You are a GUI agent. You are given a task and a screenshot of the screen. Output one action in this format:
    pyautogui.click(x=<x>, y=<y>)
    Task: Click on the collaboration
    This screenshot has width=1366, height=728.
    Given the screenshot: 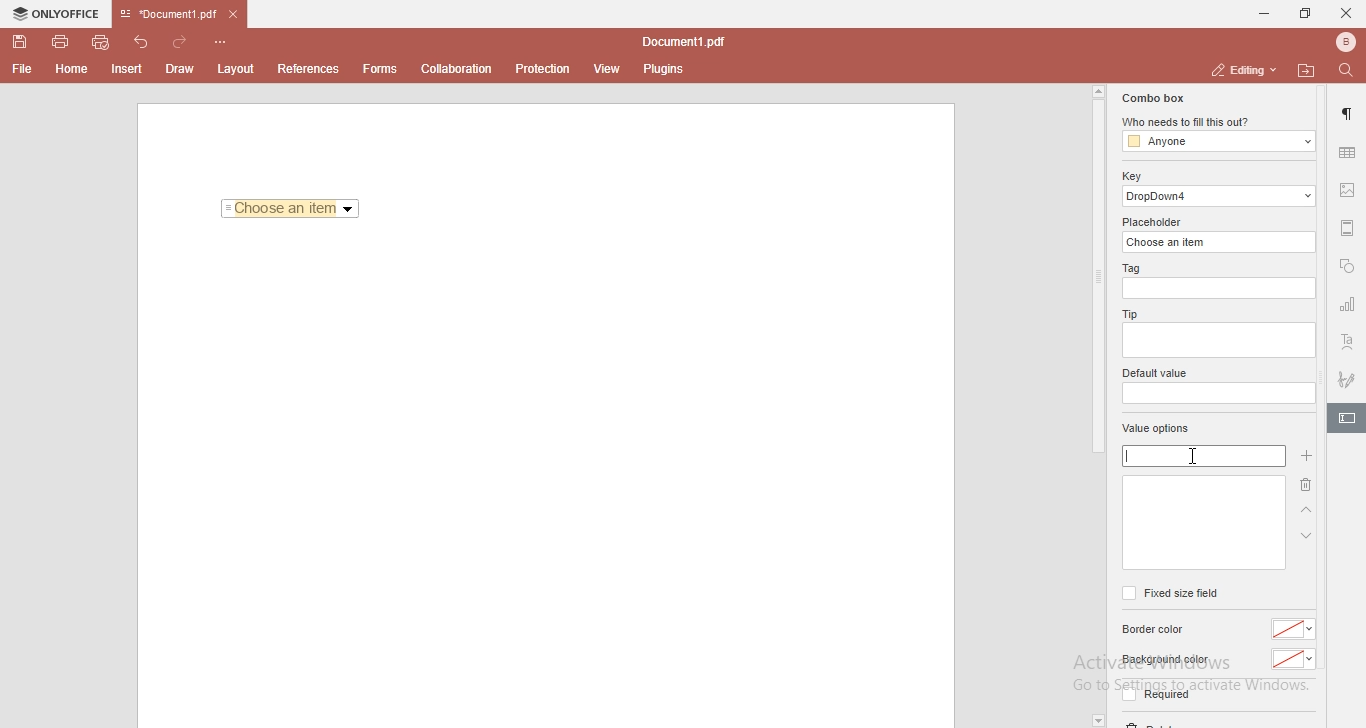 What is the action you would take?
    pyautogui.click(x=461, y=67)
    